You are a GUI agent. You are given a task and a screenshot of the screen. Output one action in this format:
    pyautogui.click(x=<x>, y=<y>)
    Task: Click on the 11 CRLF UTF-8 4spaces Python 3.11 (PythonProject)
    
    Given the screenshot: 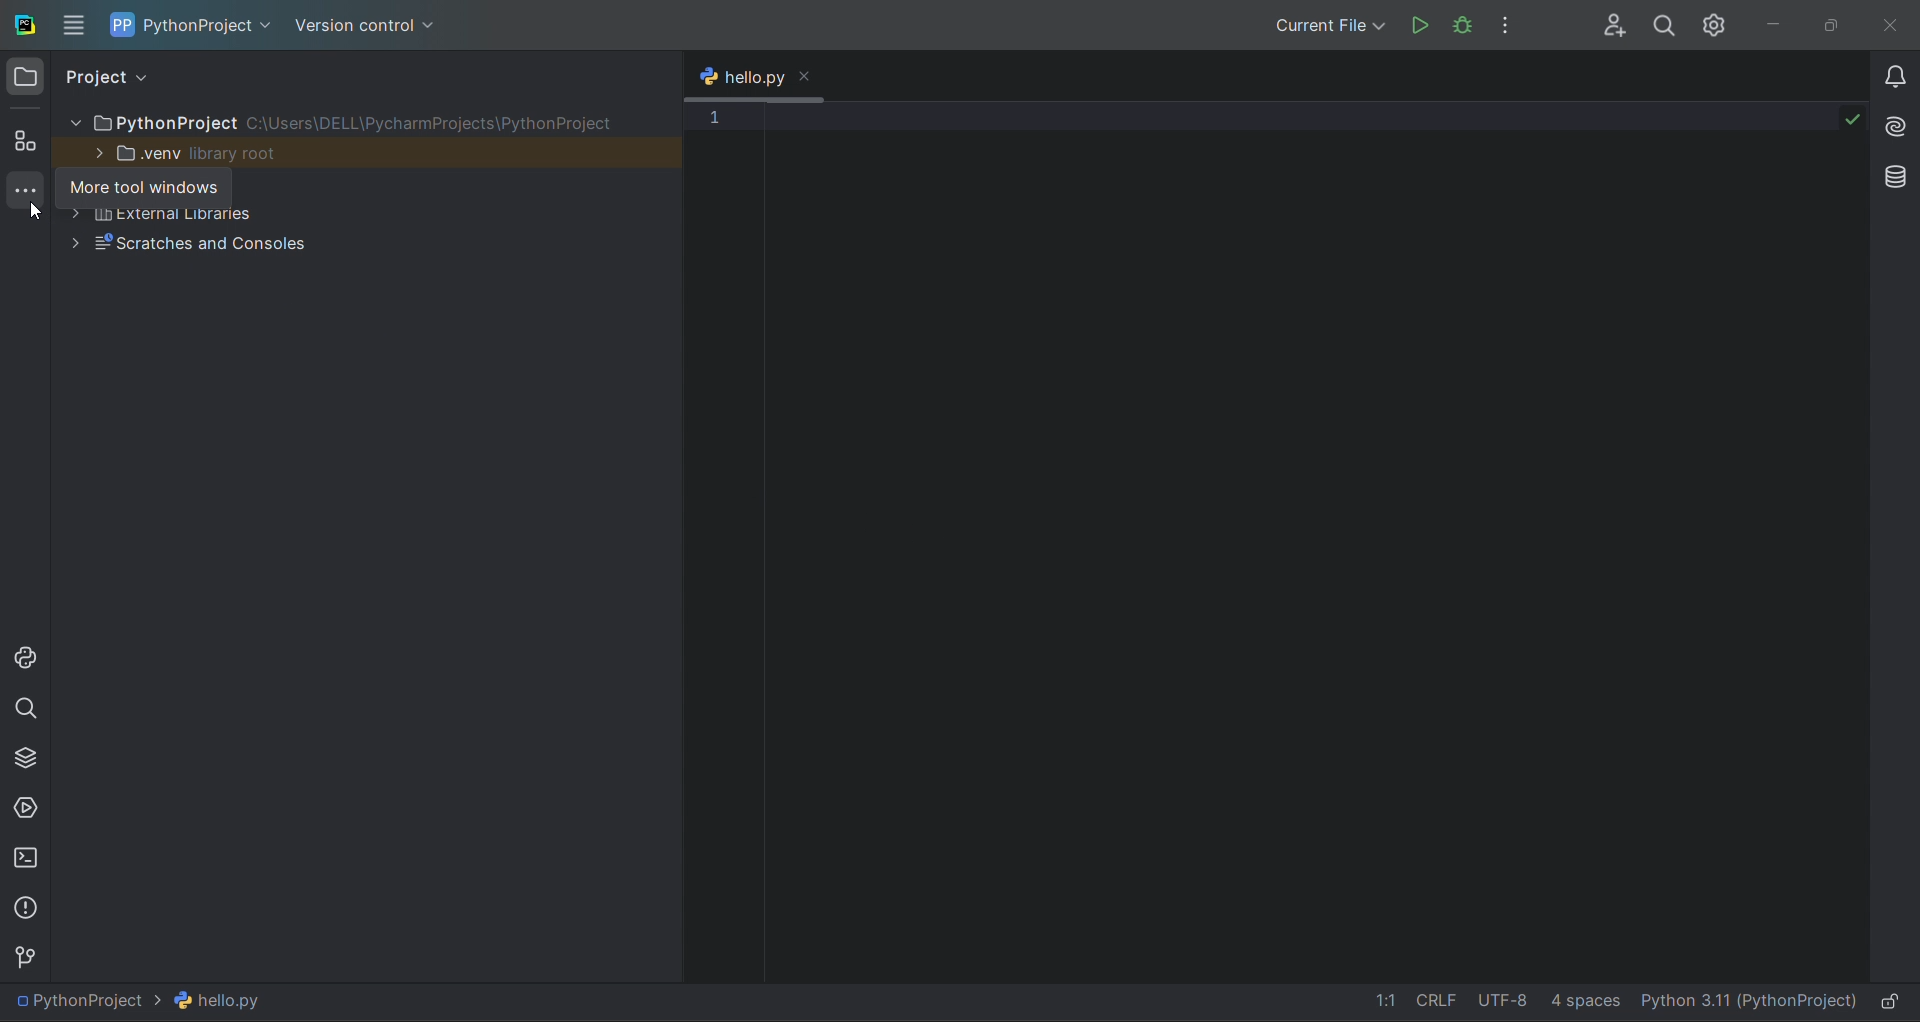 What is the action you would take?
    pyautogui.click(x=1617, y=1002)
    